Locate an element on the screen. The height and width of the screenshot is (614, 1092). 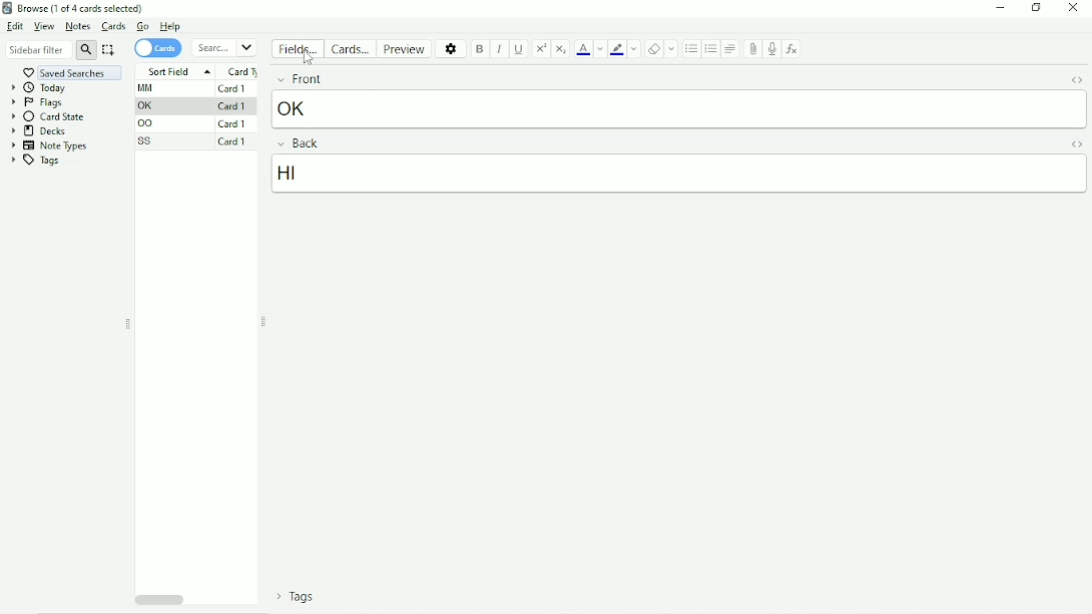
Card 1 is located at coordinates (234, 142).